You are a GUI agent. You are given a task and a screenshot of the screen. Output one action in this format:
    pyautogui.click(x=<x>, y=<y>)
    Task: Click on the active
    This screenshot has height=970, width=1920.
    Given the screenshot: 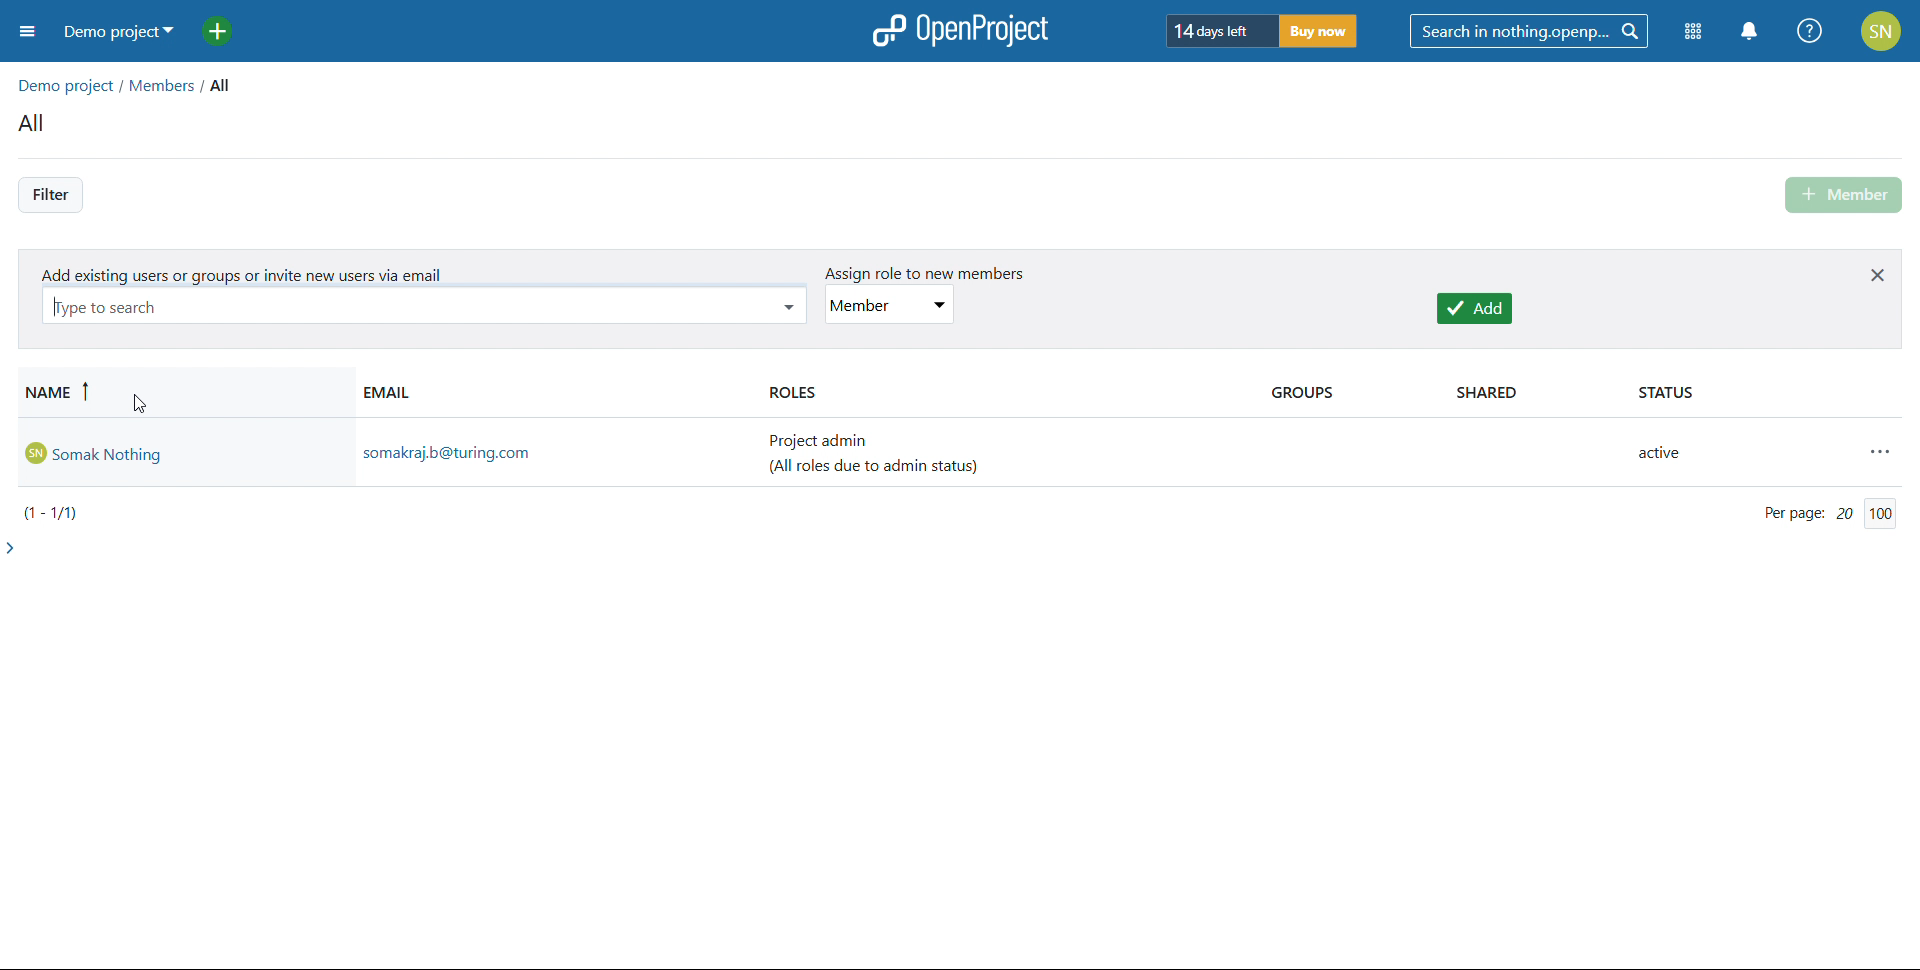 What is the action you would take?
    pyautogui.click(x=1670, y=455)
    